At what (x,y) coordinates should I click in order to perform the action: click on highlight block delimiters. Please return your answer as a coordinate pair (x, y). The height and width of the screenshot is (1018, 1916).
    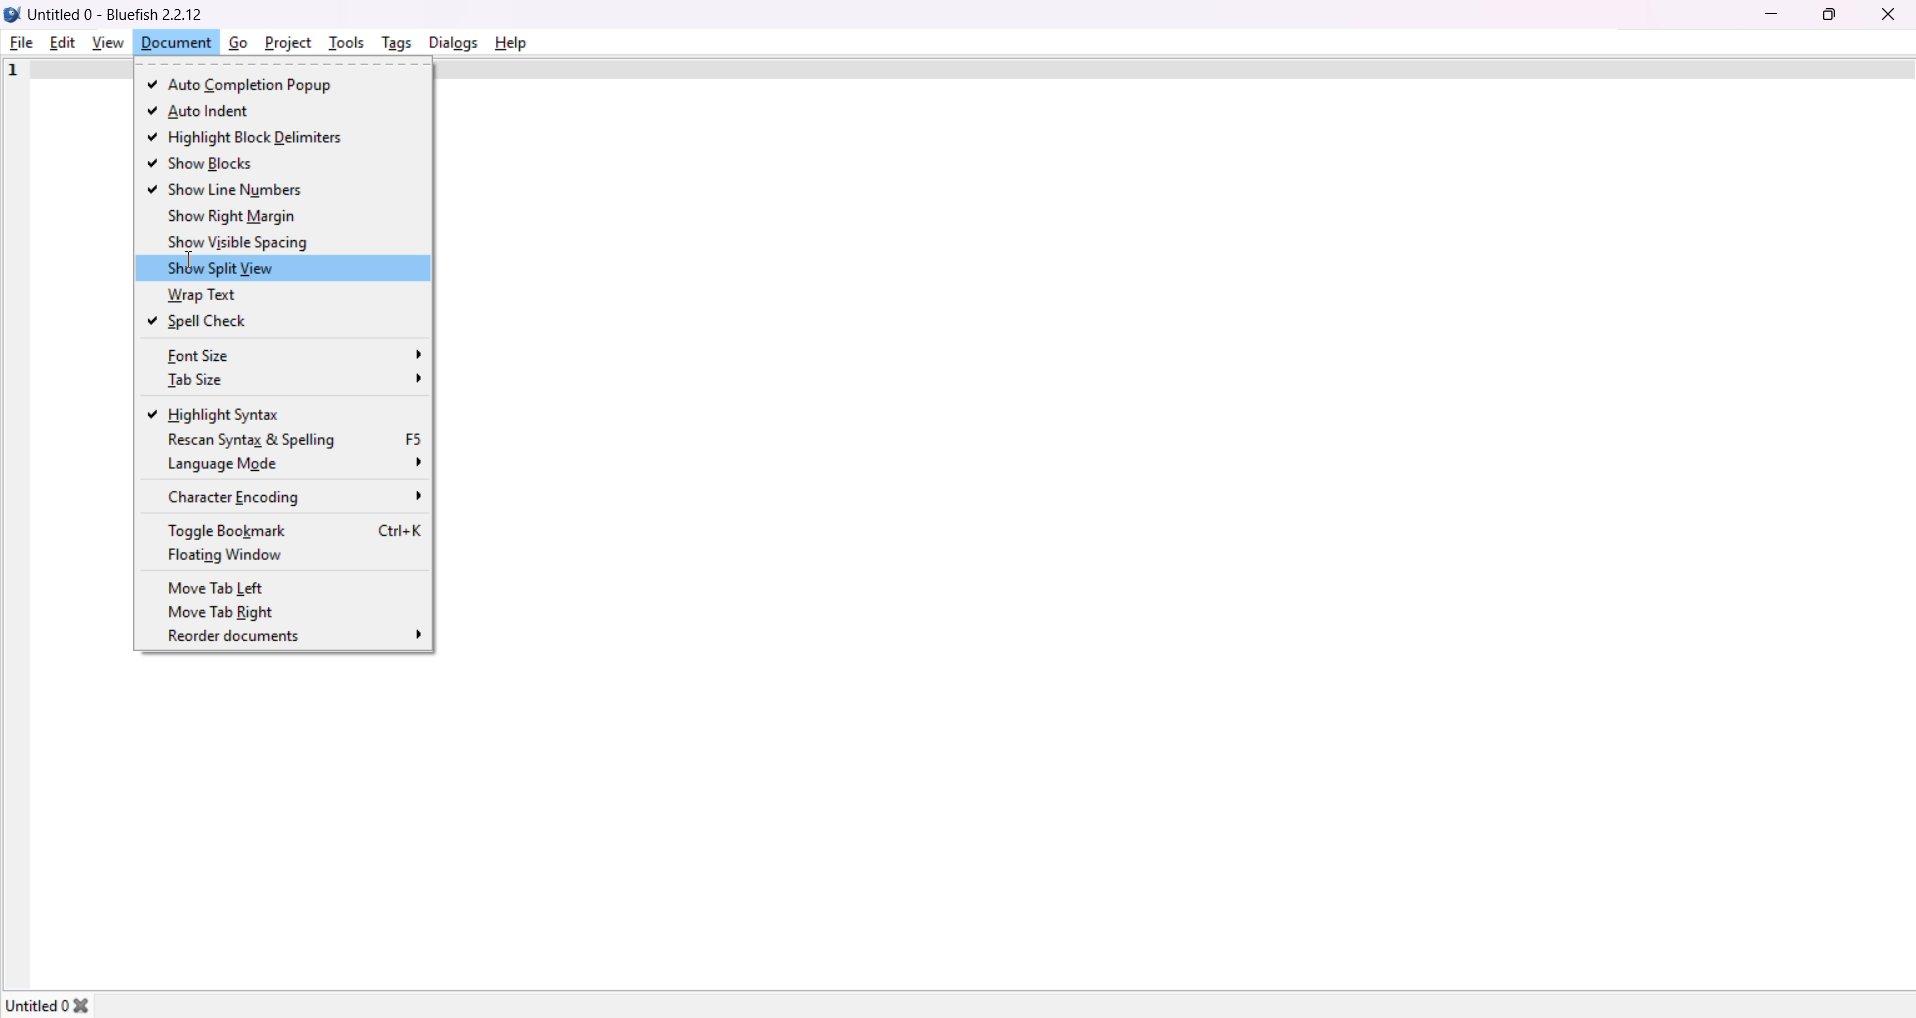
    Looking at the image, I should click on (261, 138).